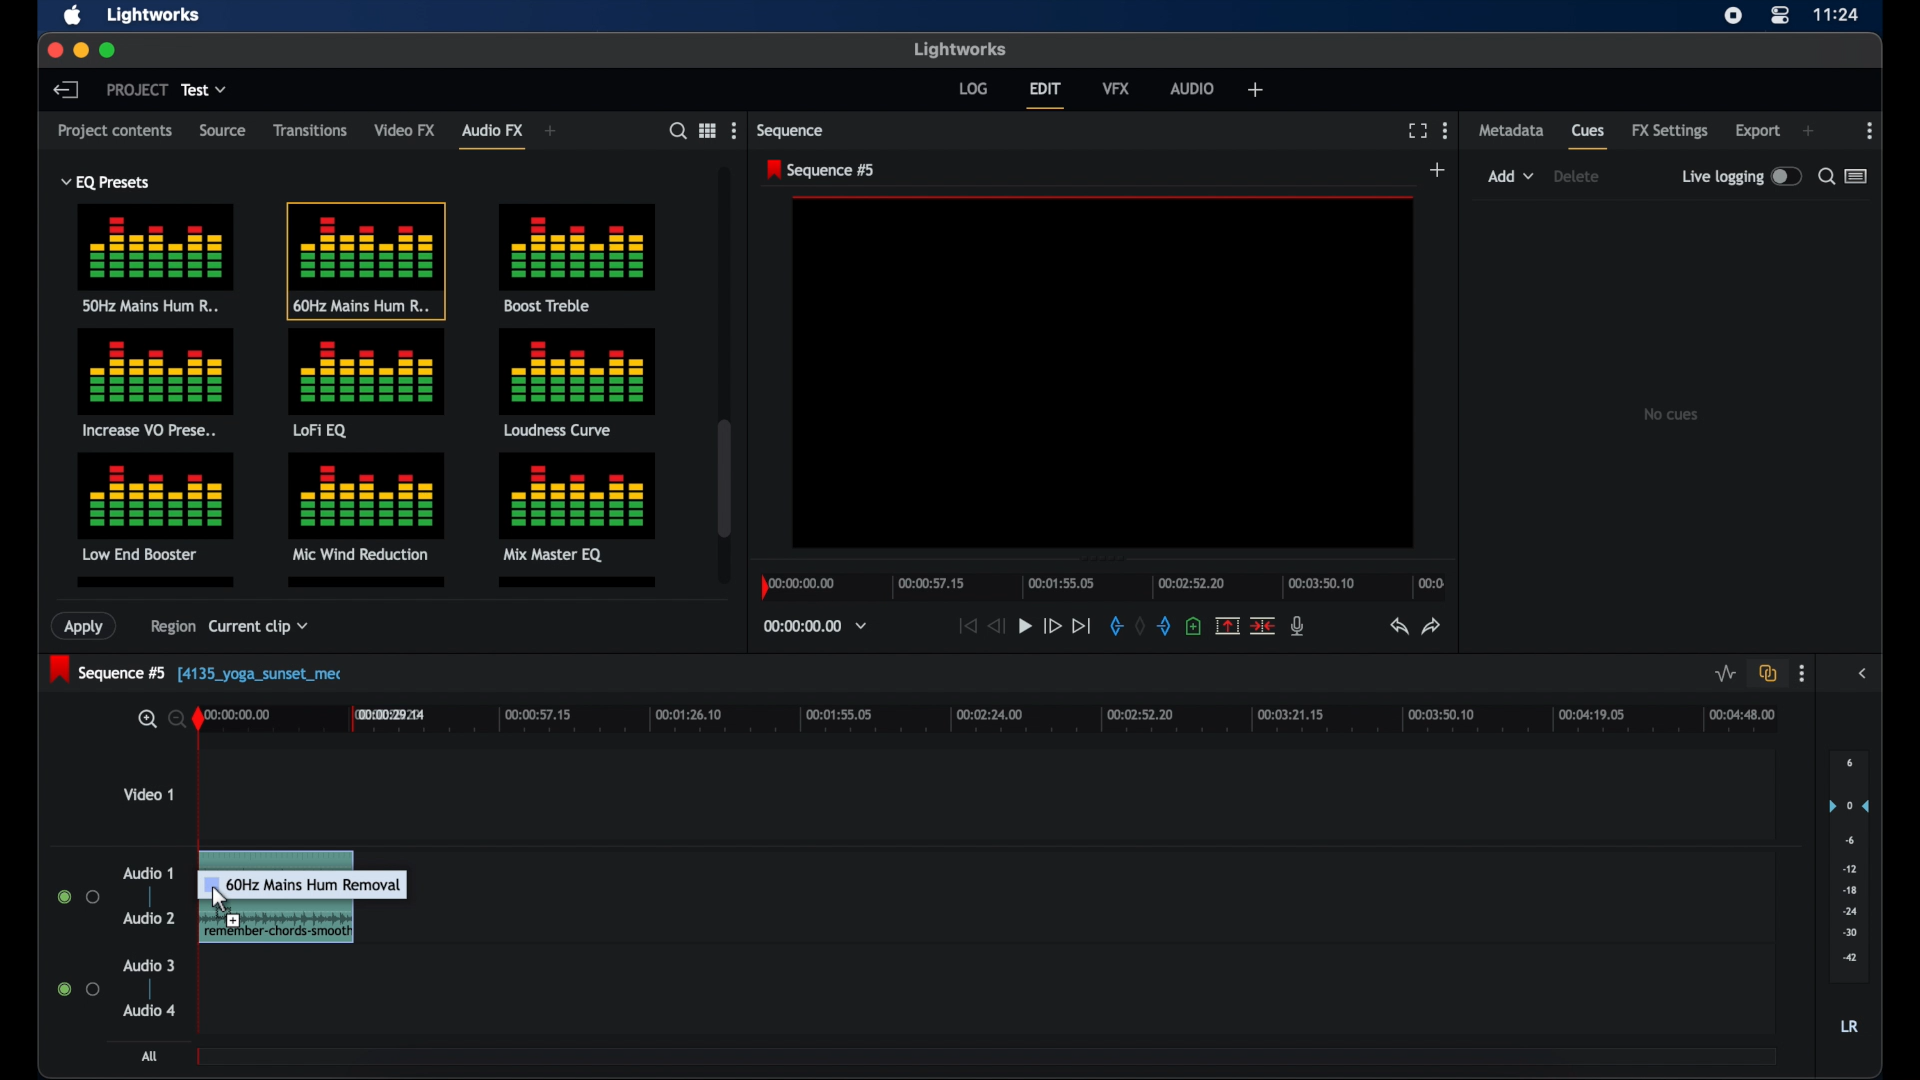 The width and height of the screenshot is (1920, 1080). Describe the element at coordinates (1589, 136) in the screenshot. I see `cues` at that location.